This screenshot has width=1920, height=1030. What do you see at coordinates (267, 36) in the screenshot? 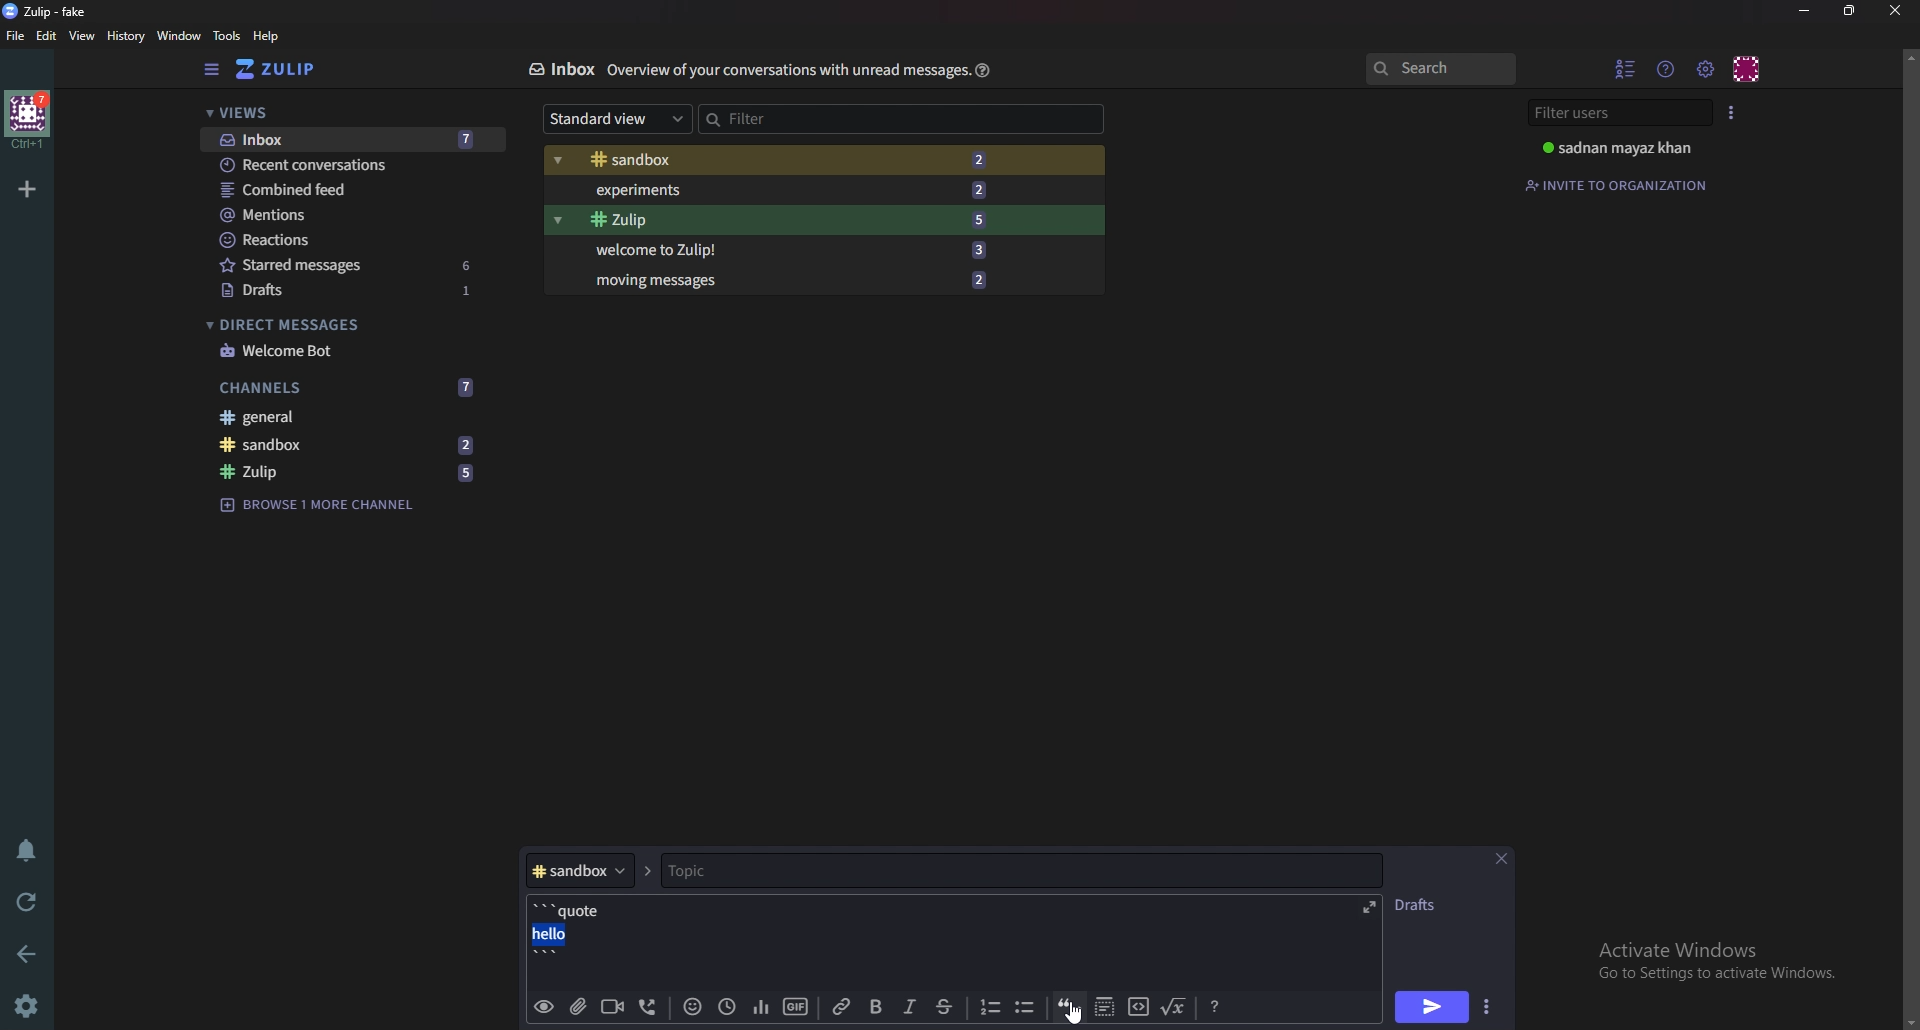
I see `help` at bounding box center [267, 36].